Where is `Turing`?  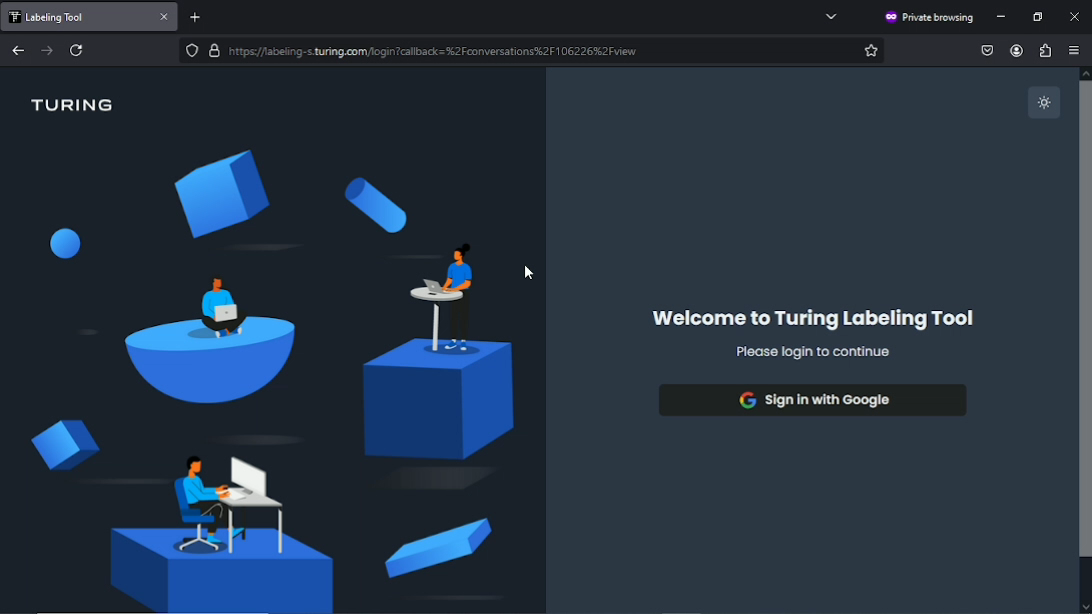
Turing is located at coordinates (75, 104).